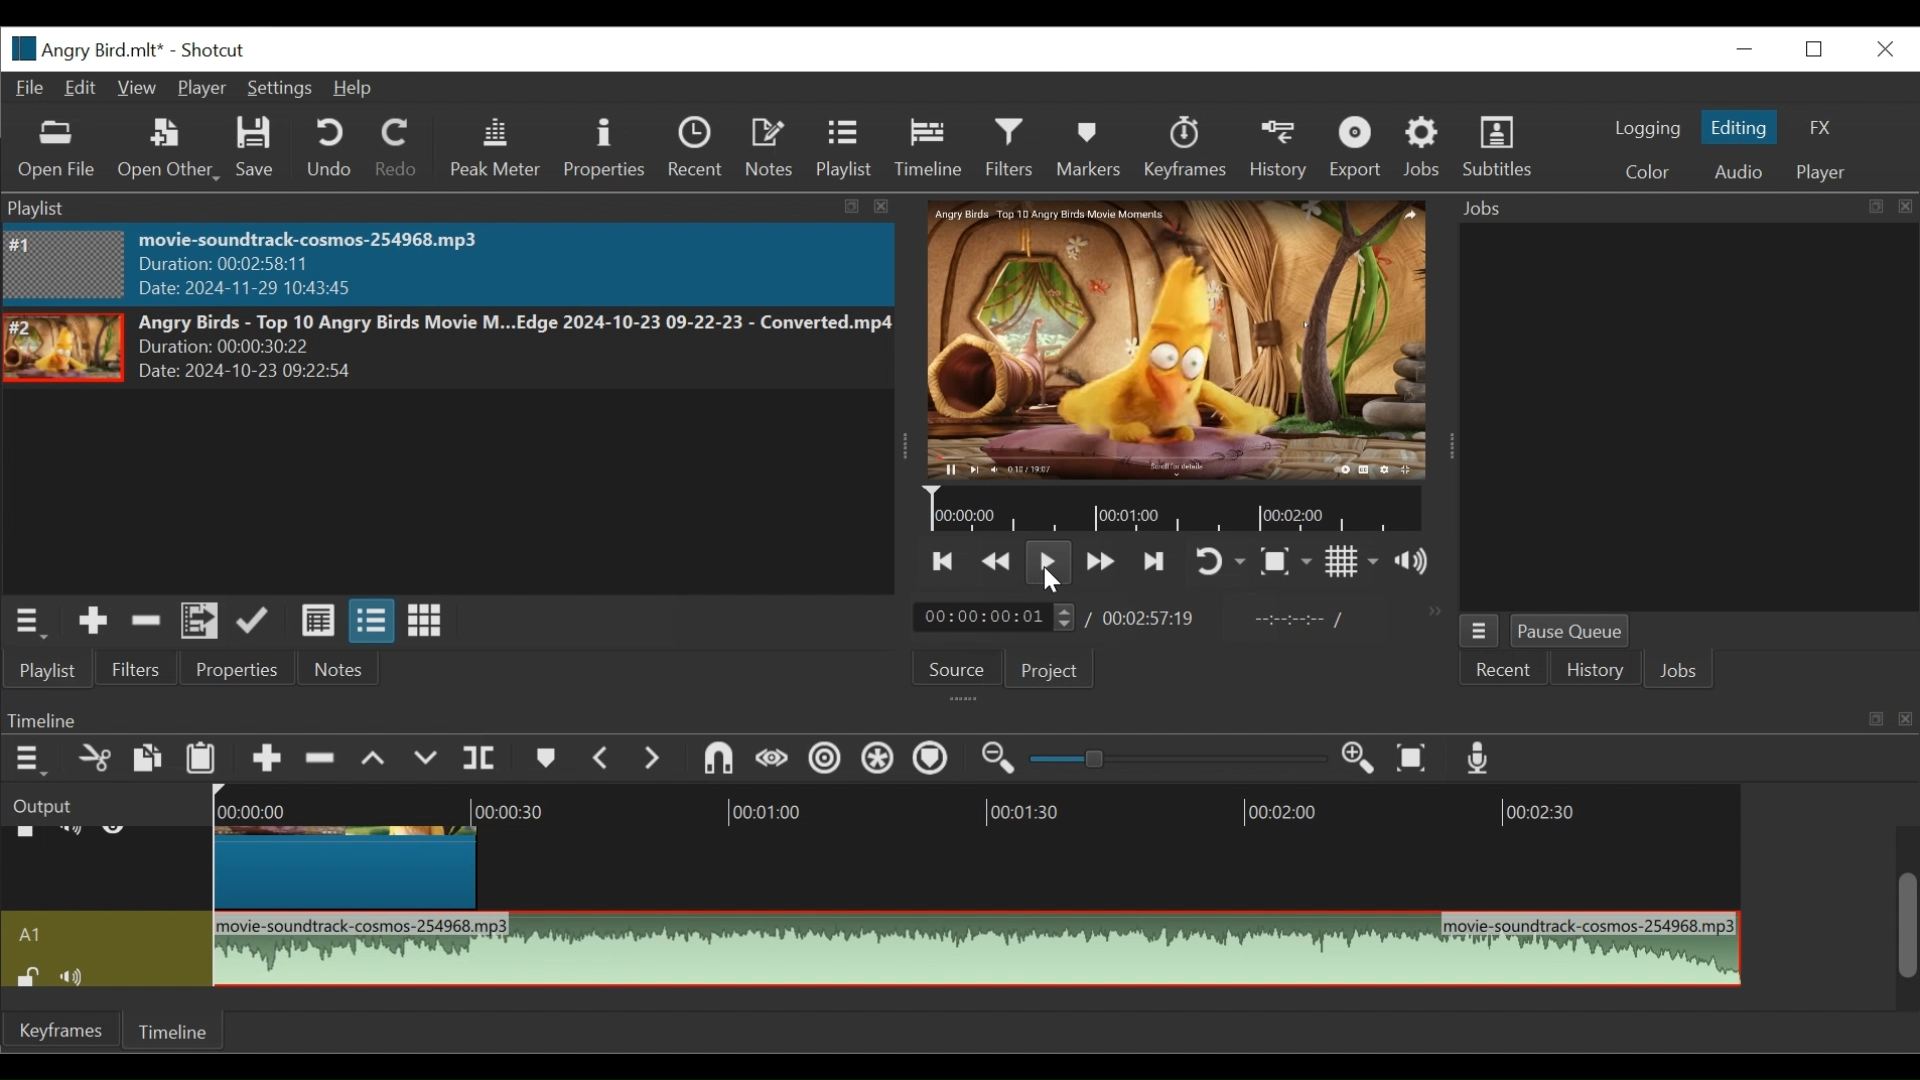 The image size is (1920, 1080). Describe the element at coordinates (1047, 670) in the screenshot. I see `Project` at that location.